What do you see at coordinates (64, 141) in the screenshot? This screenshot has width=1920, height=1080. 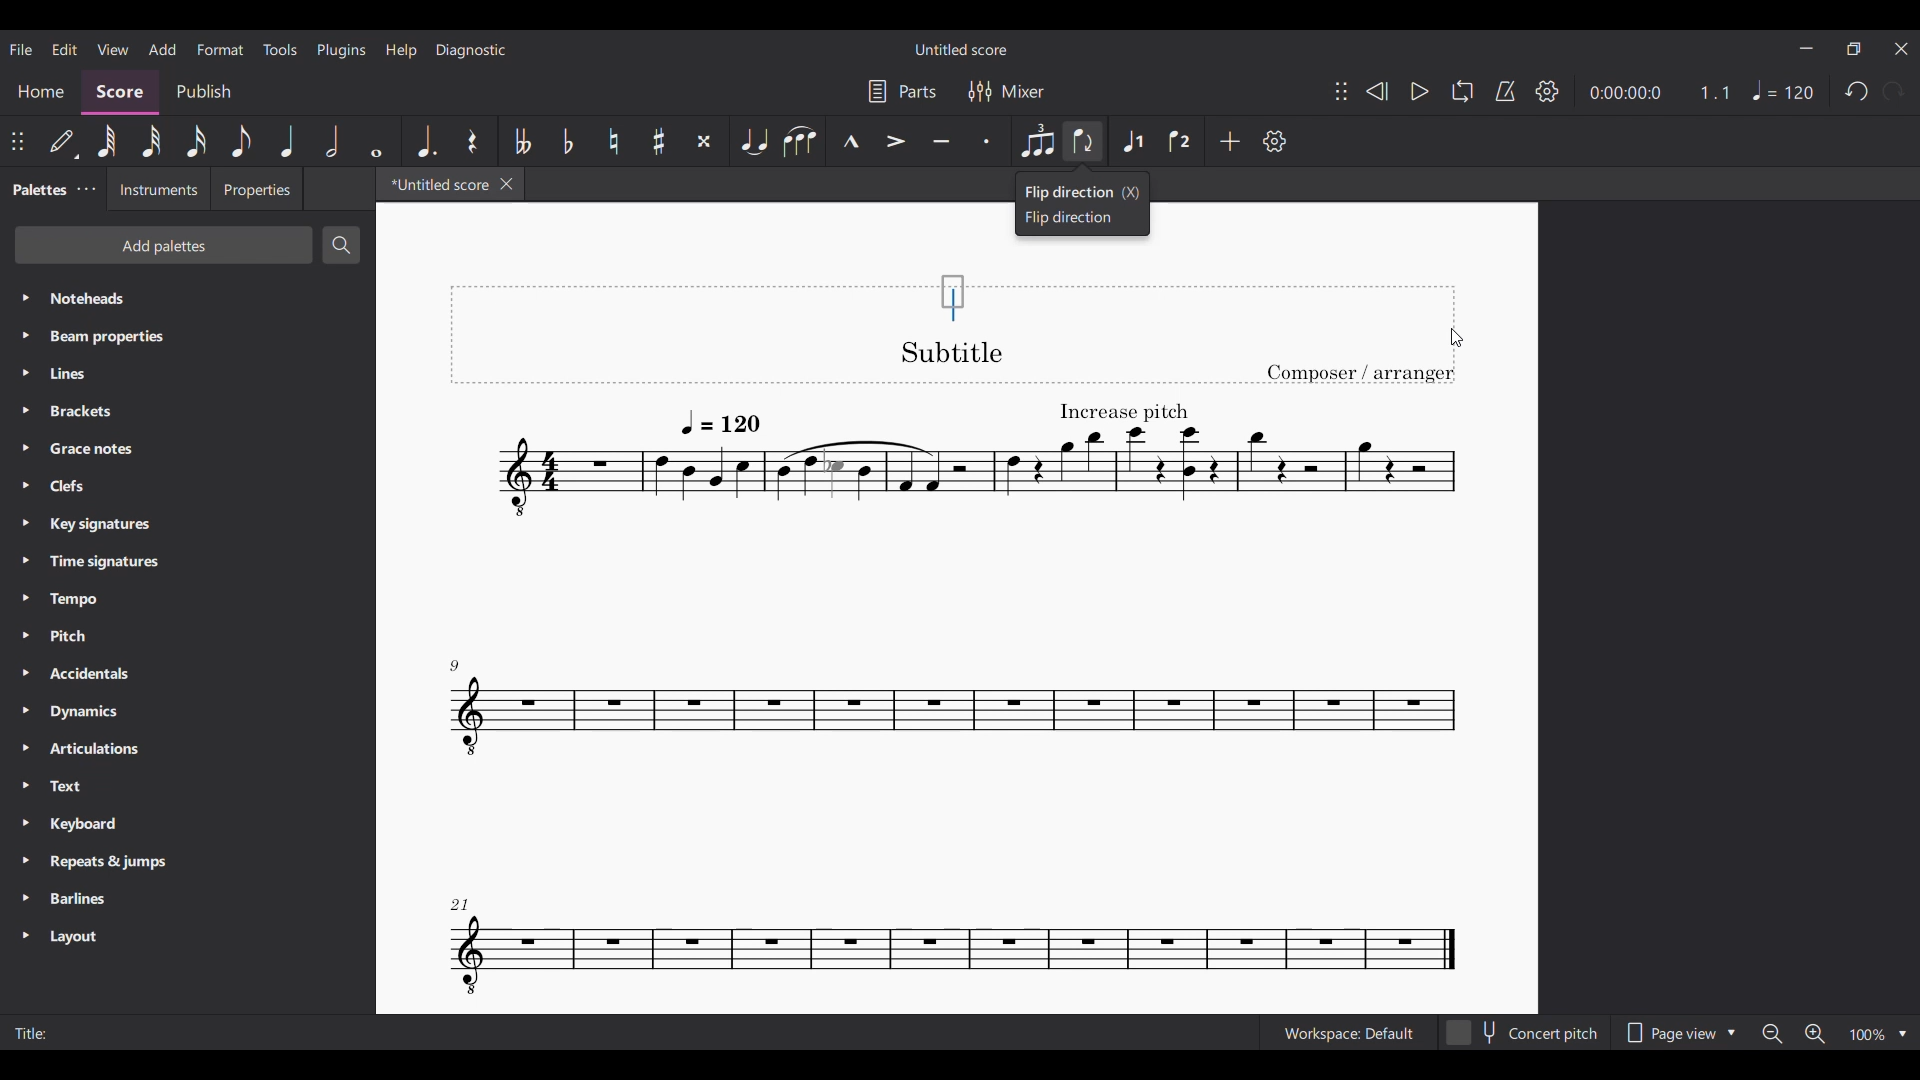 I see `Default` at bounding box center [64, 141].